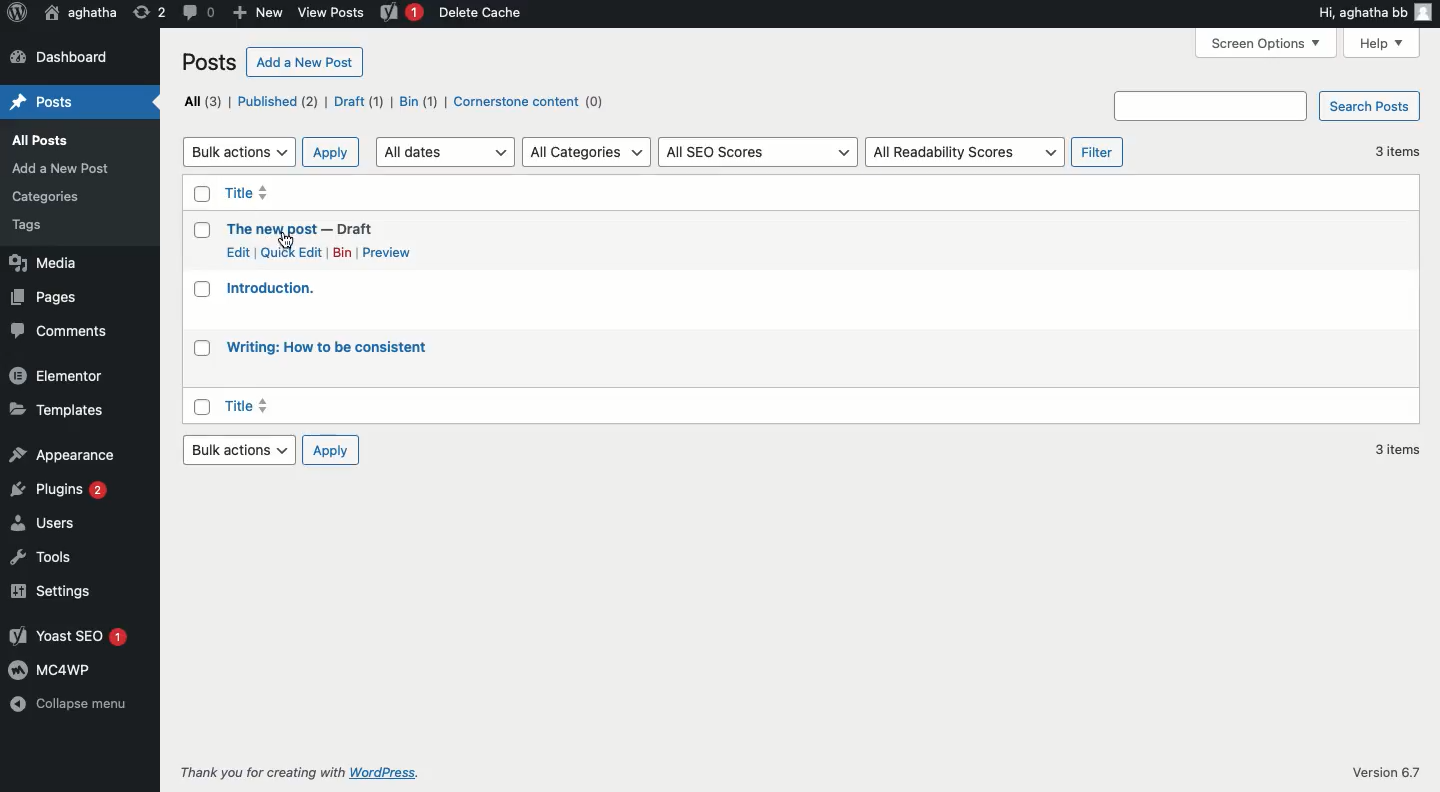  What do you see at coordinates (47, 297) in the screenshot?
I see `Pages` at bounding box center [47, 297].